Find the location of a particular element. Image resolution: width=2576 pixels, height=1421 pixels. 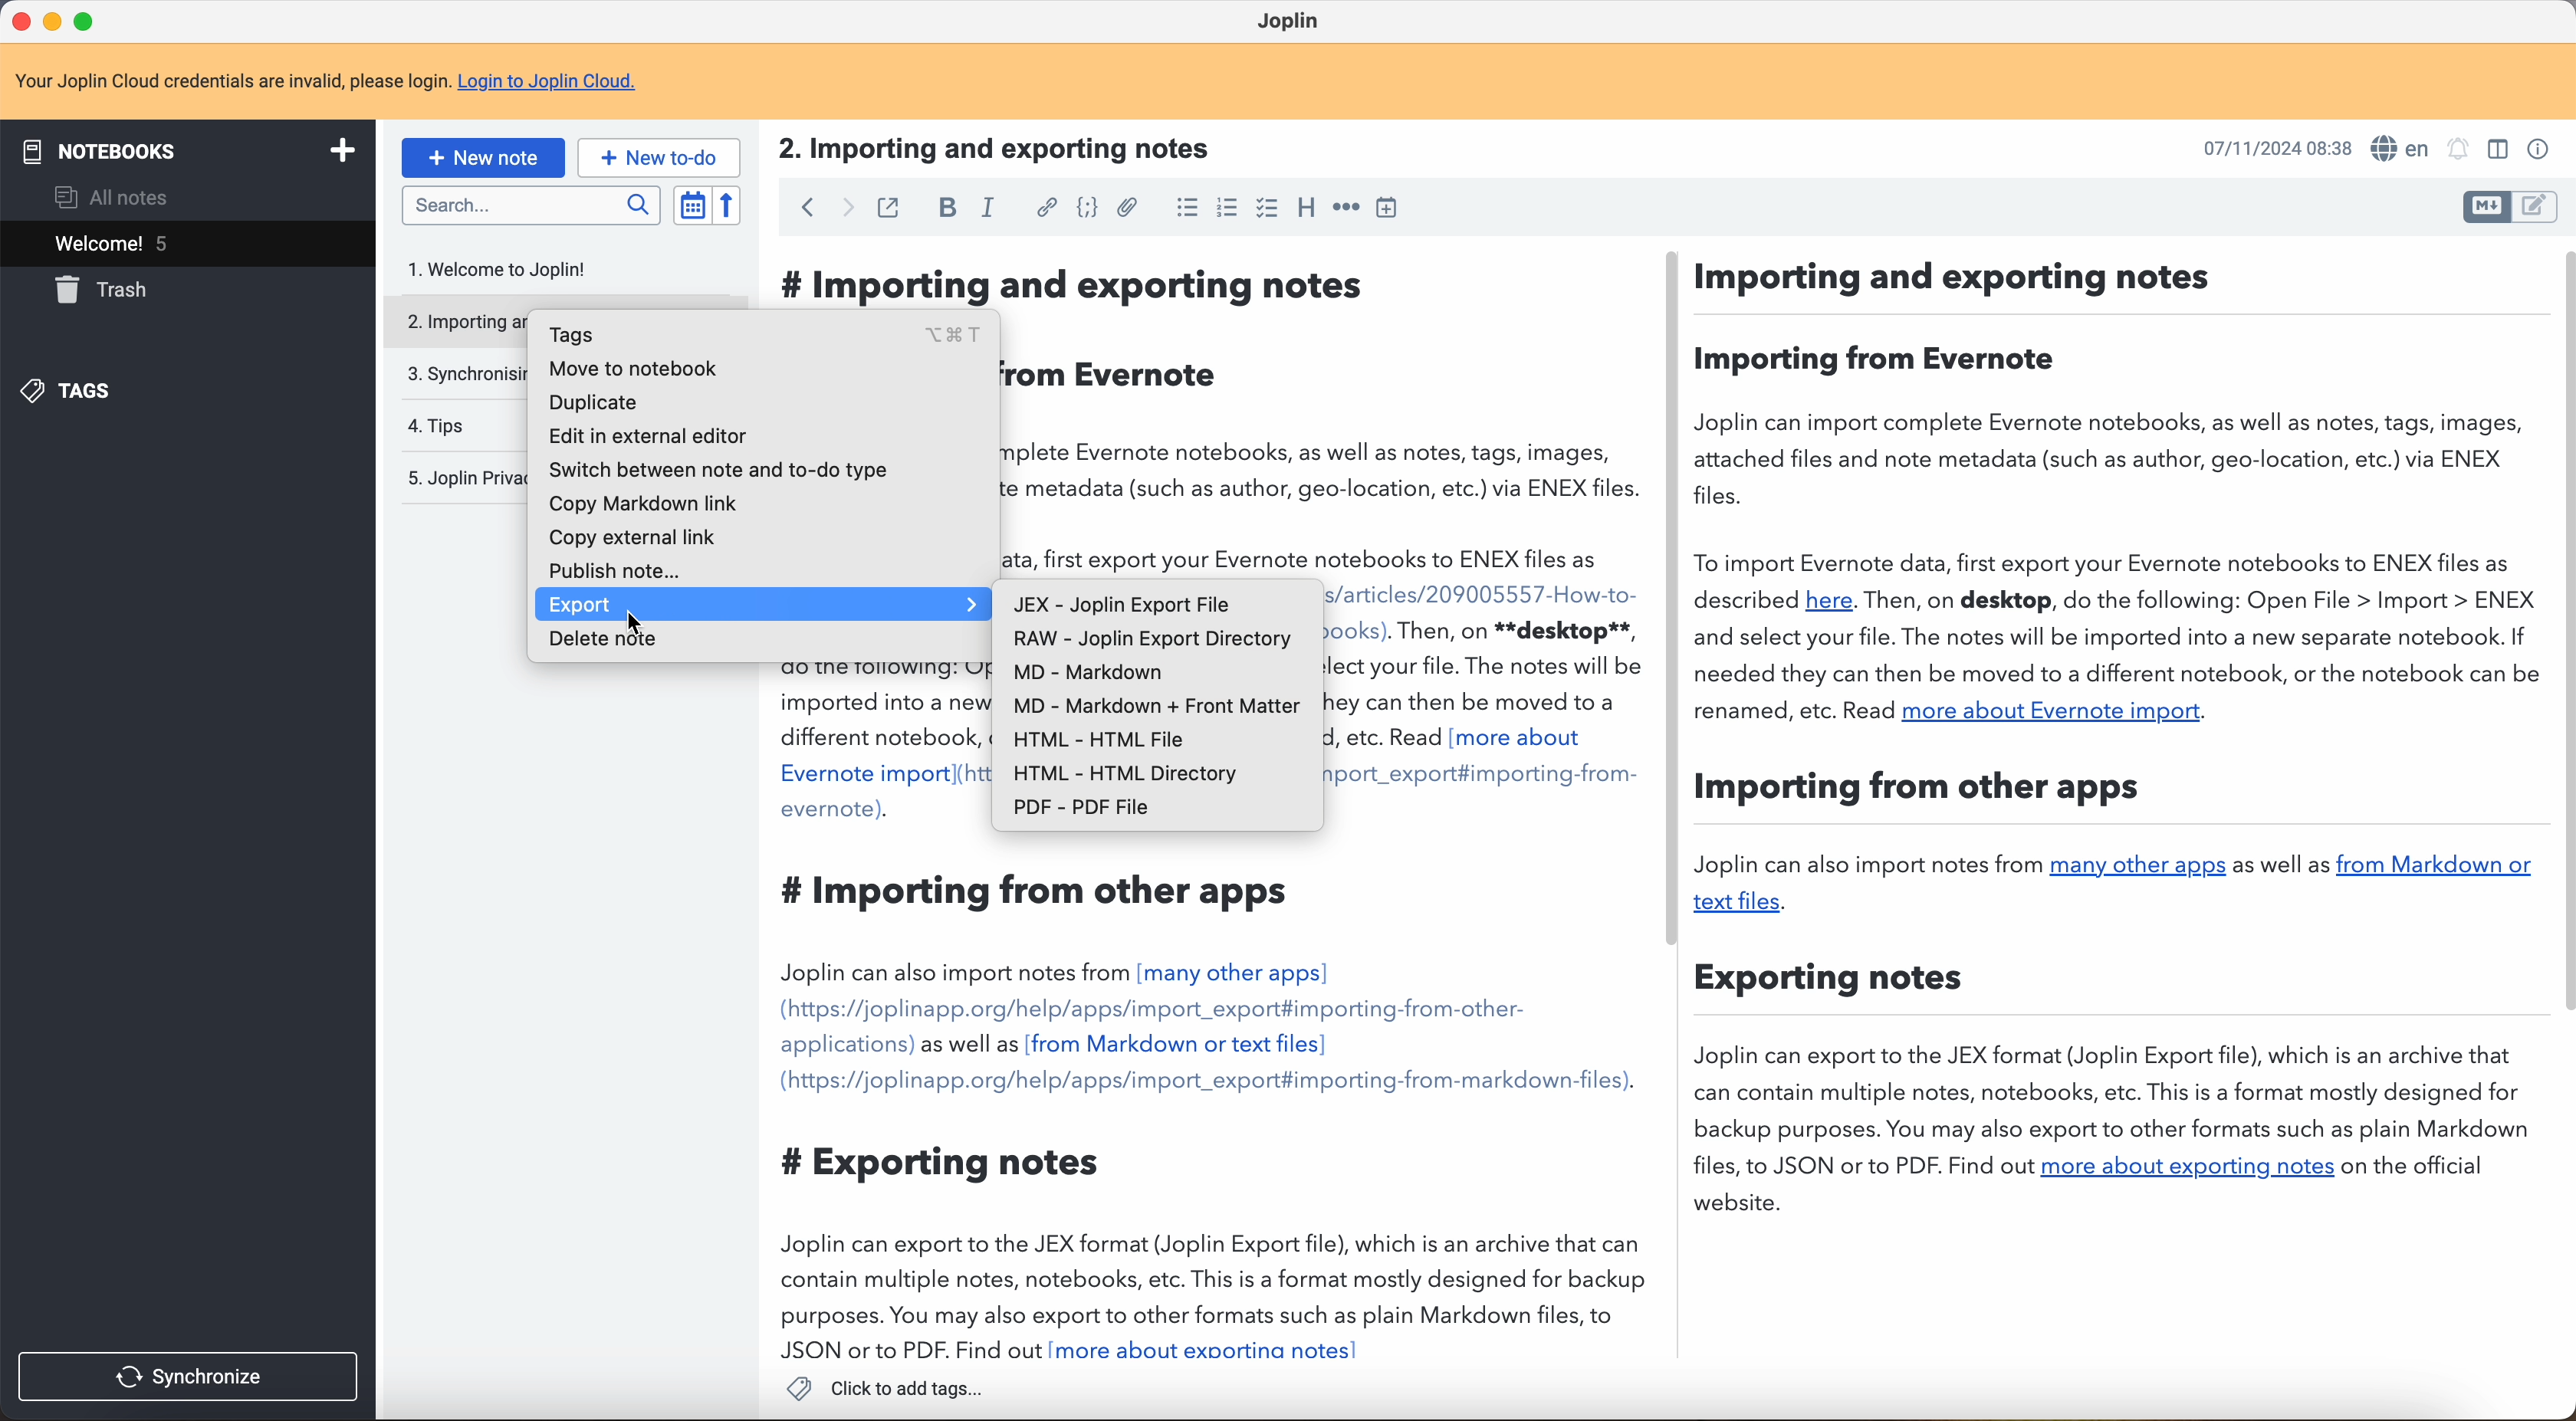

JEX is located at coordinates (1121, 606).